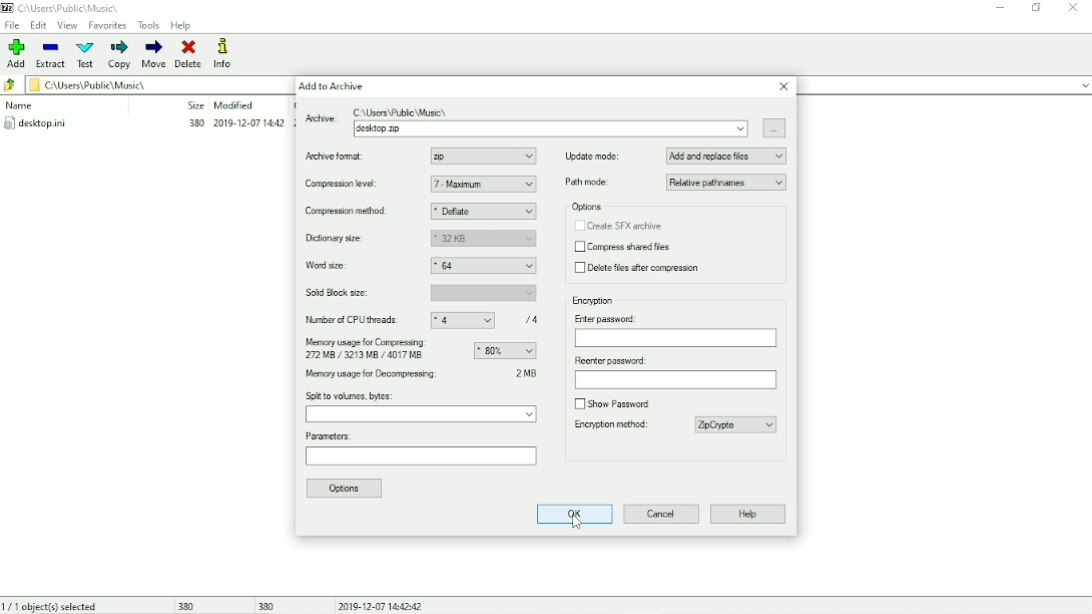 This screenshot has width=1092, height=614. I want to click on Size, so click(192, 105).